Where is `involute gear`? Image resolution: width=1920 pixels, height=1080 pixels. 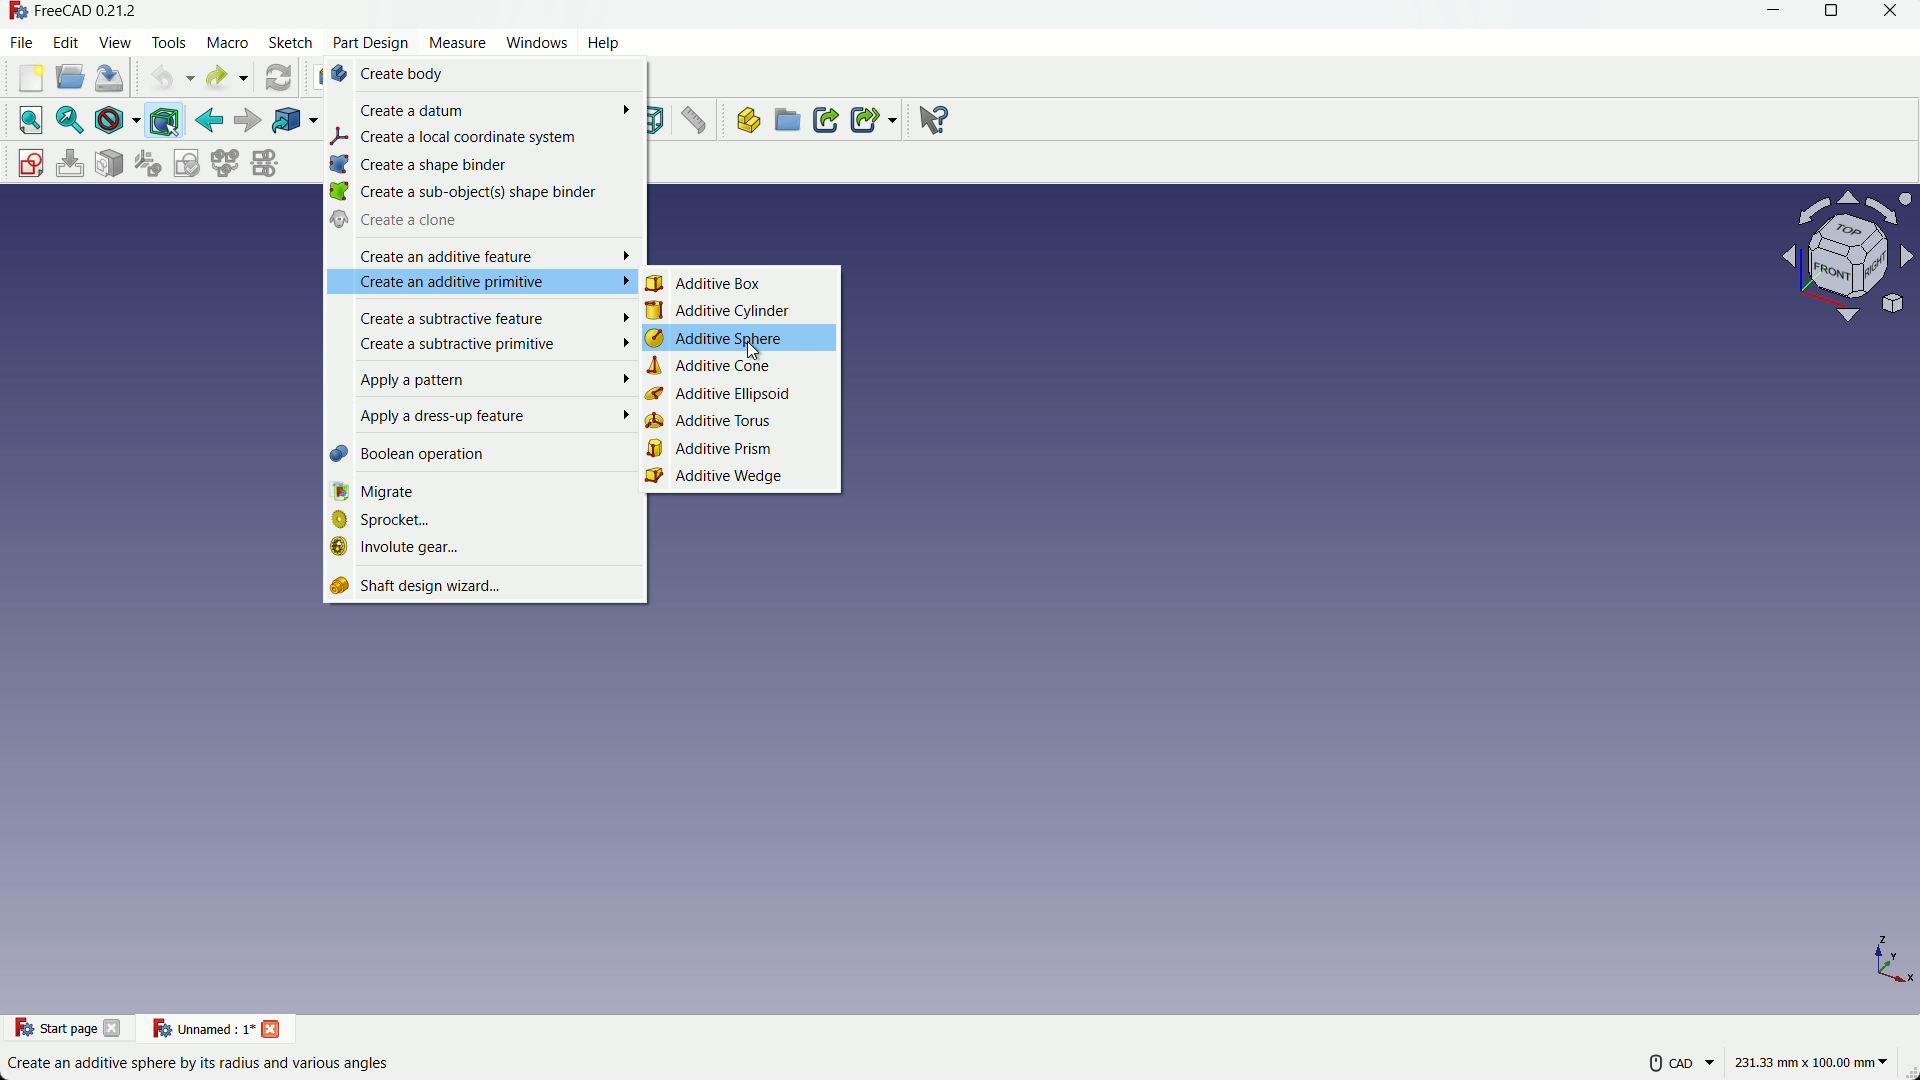
involute gear is located at coordinates (490, 553).